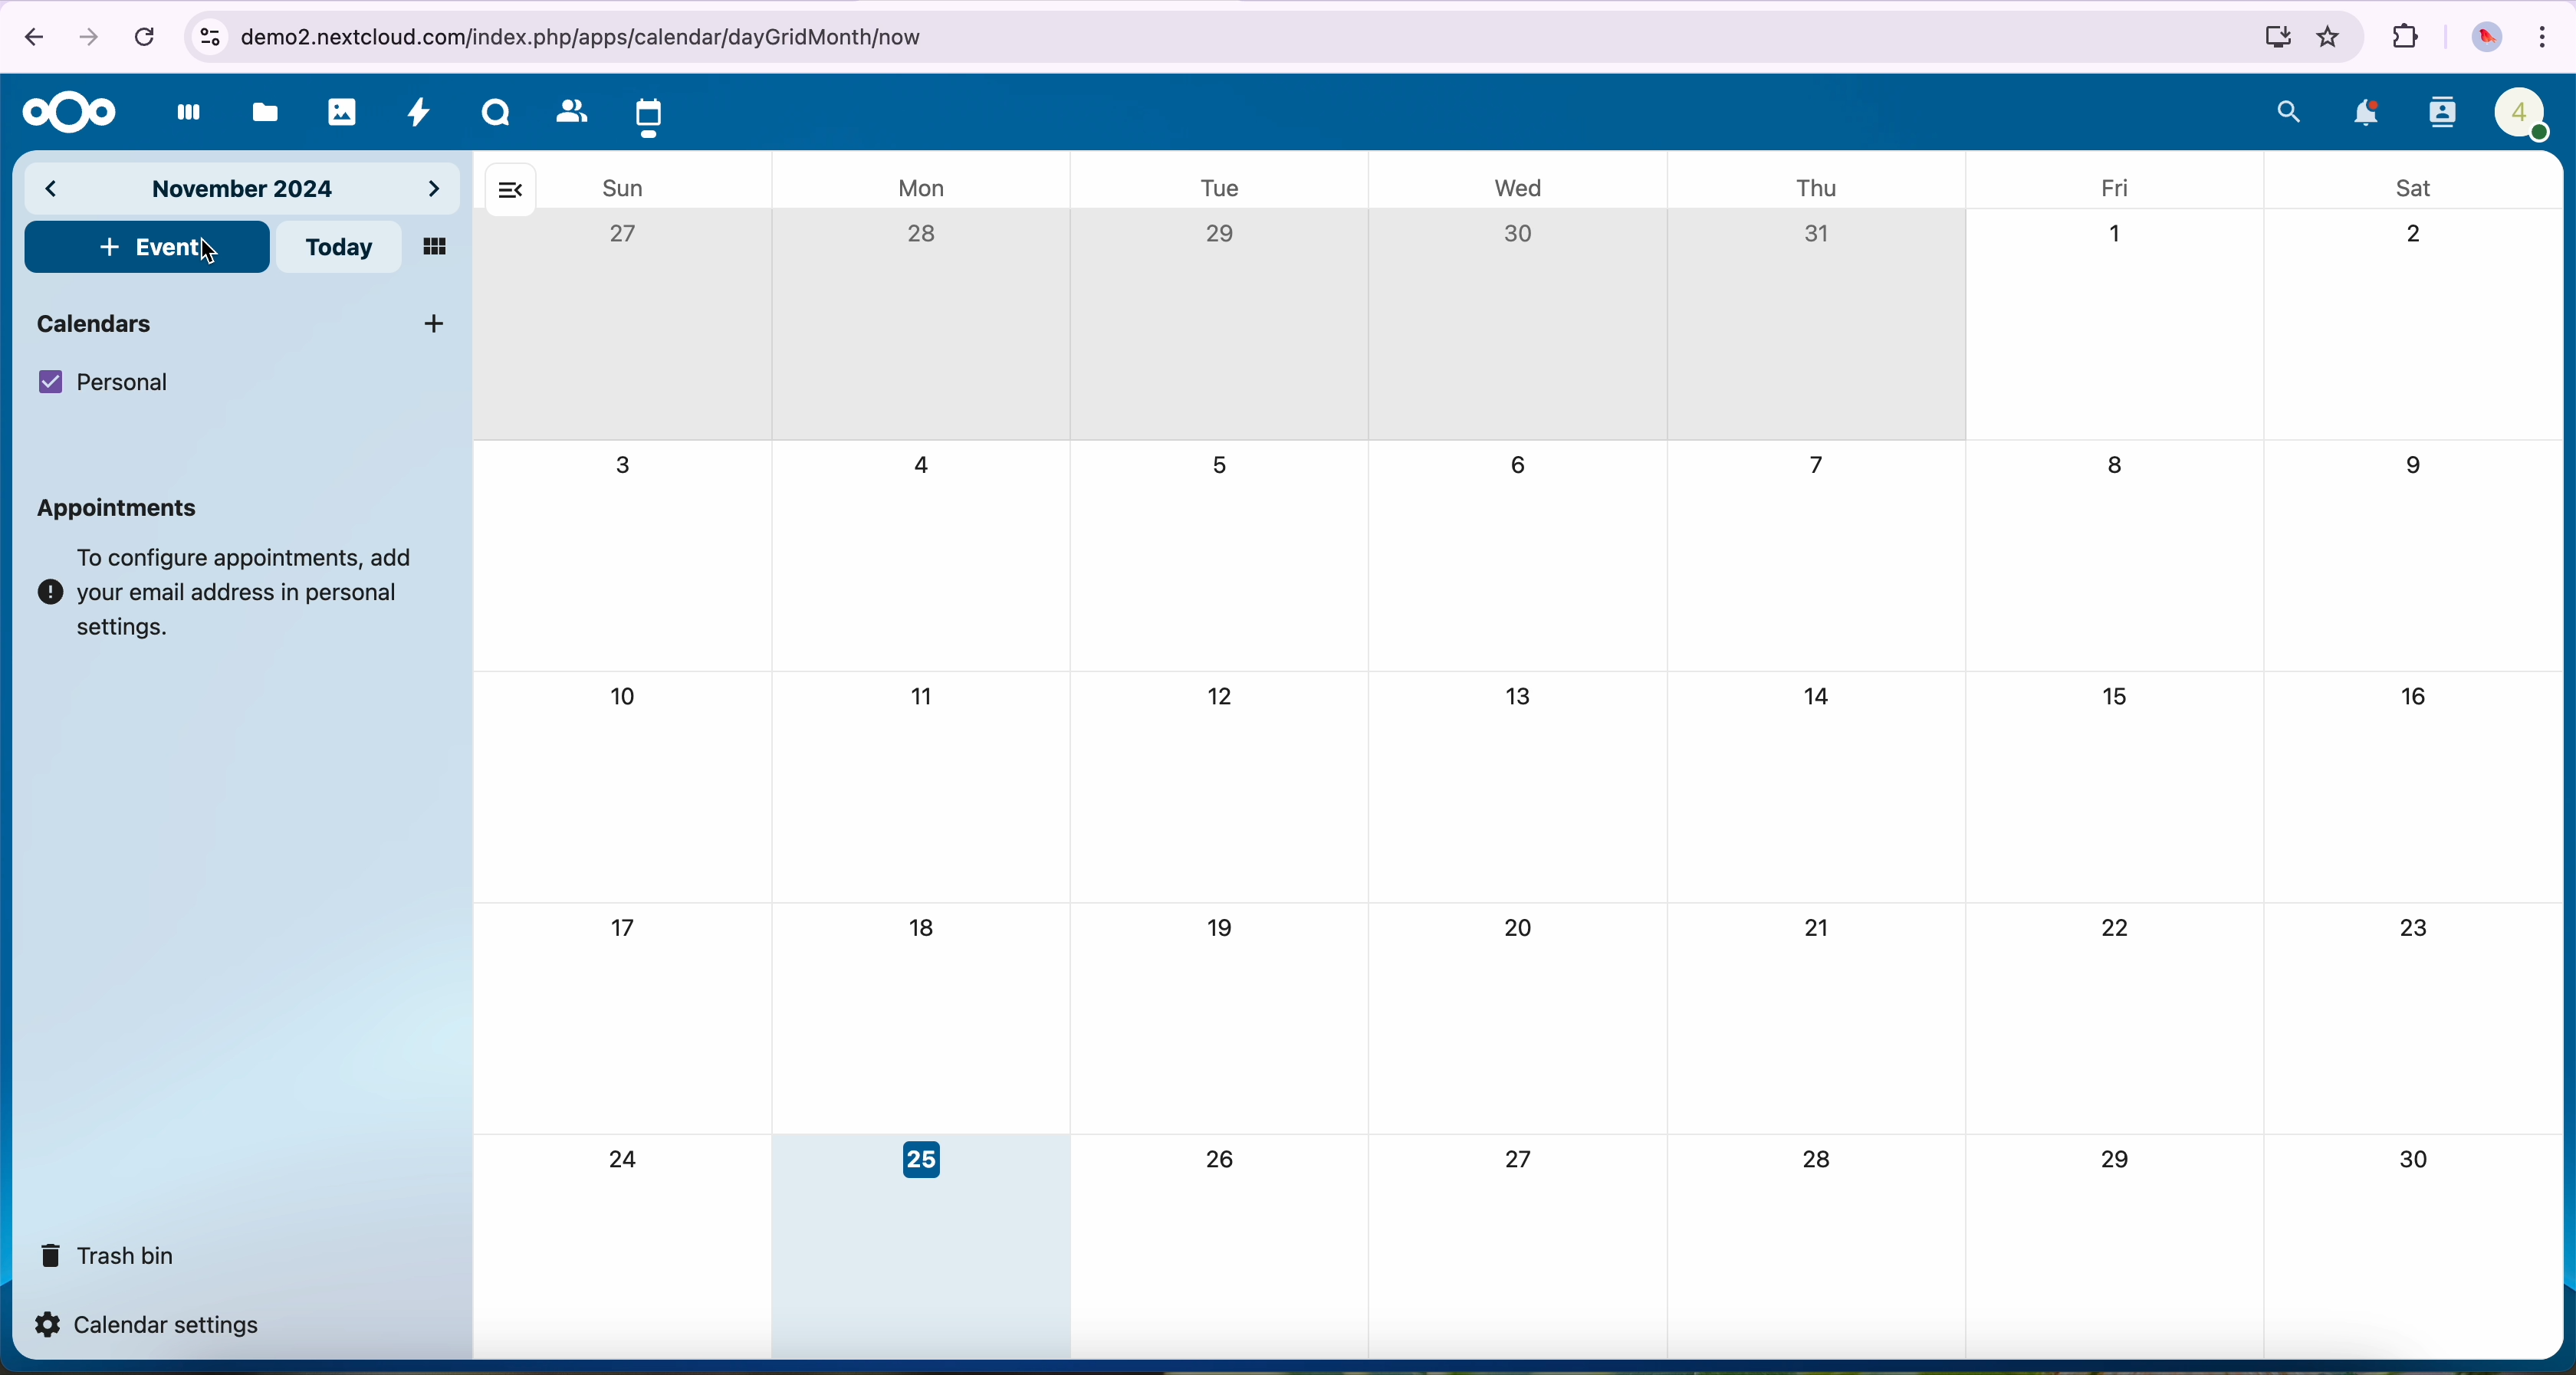  I want to click on appointments, so click(125, 508).